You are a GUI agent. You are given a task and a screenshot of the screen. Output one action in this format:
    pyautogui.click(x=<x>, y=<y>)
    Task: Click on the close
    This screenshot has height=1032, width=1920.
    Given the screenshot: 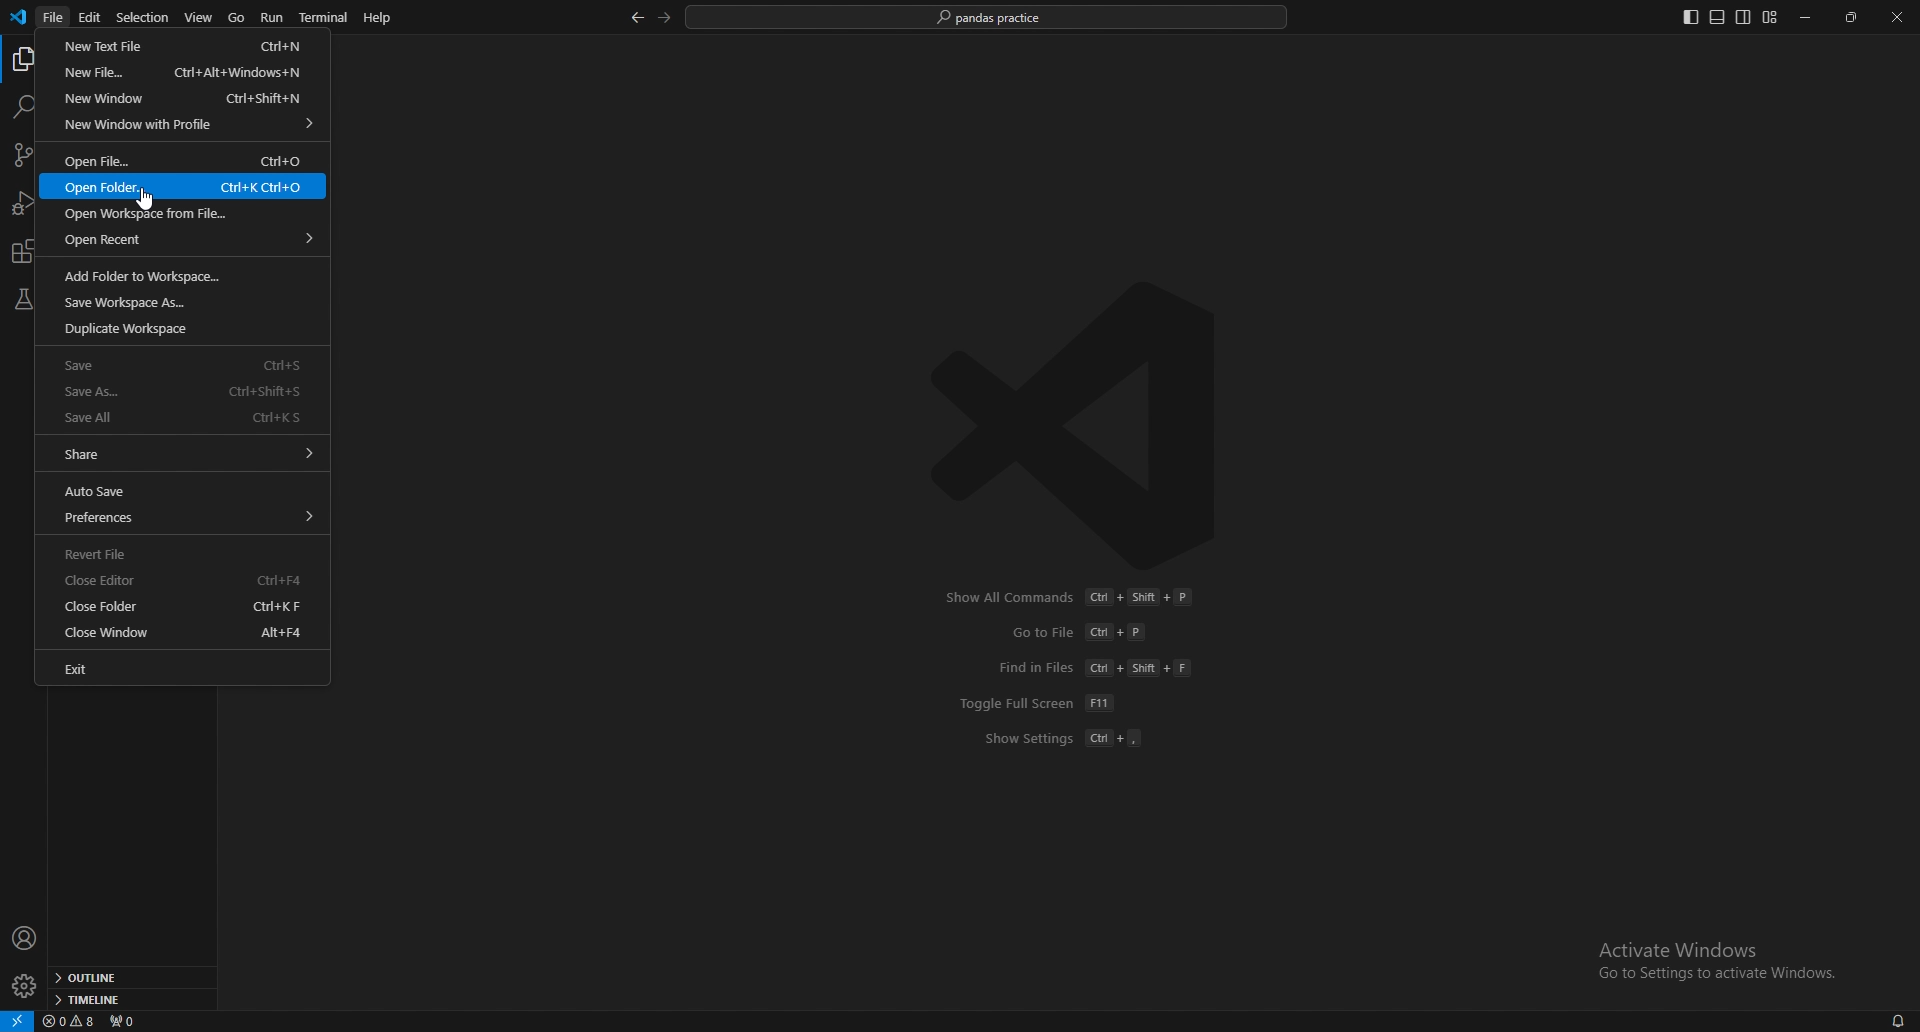 What is the action you would take?
    pyautogui.click(x=1897, y=17)
    